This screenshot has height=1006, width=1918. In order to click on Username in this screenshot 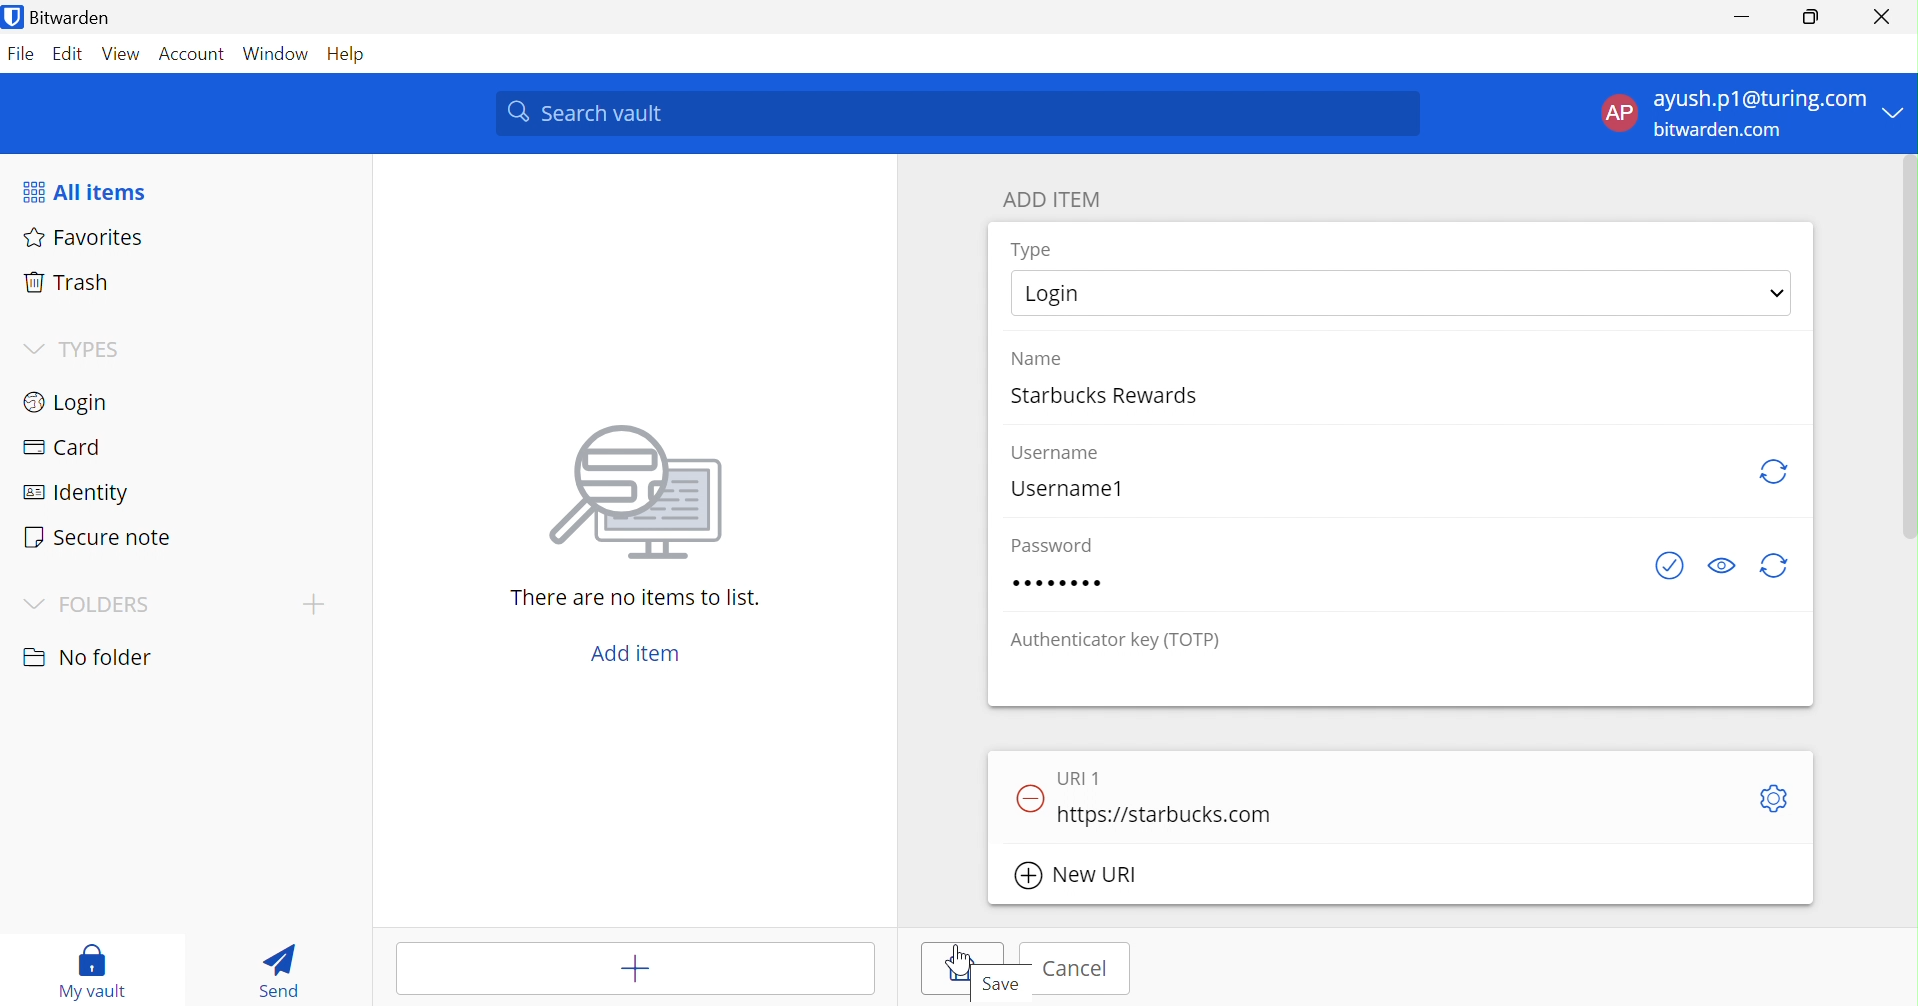, I will do `click(1060, 453)`.